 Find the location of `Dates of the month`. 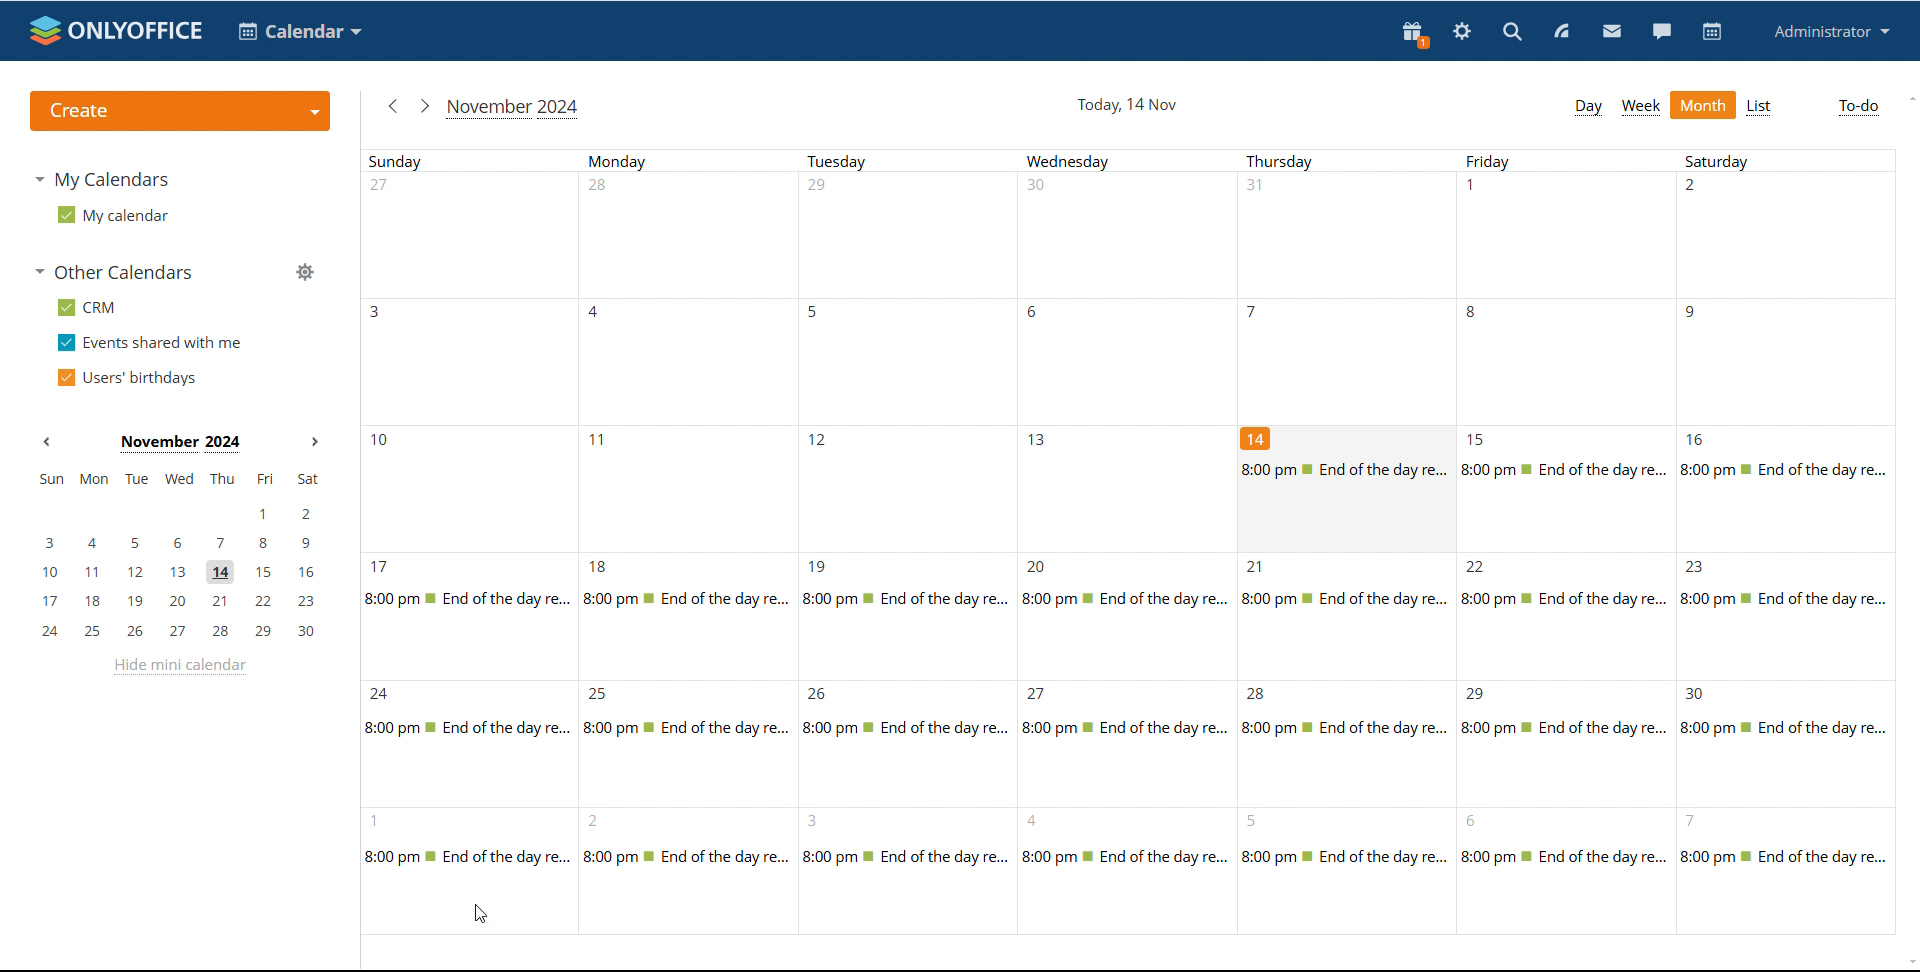

Dates of the month is located at coordinates (1103, 690).